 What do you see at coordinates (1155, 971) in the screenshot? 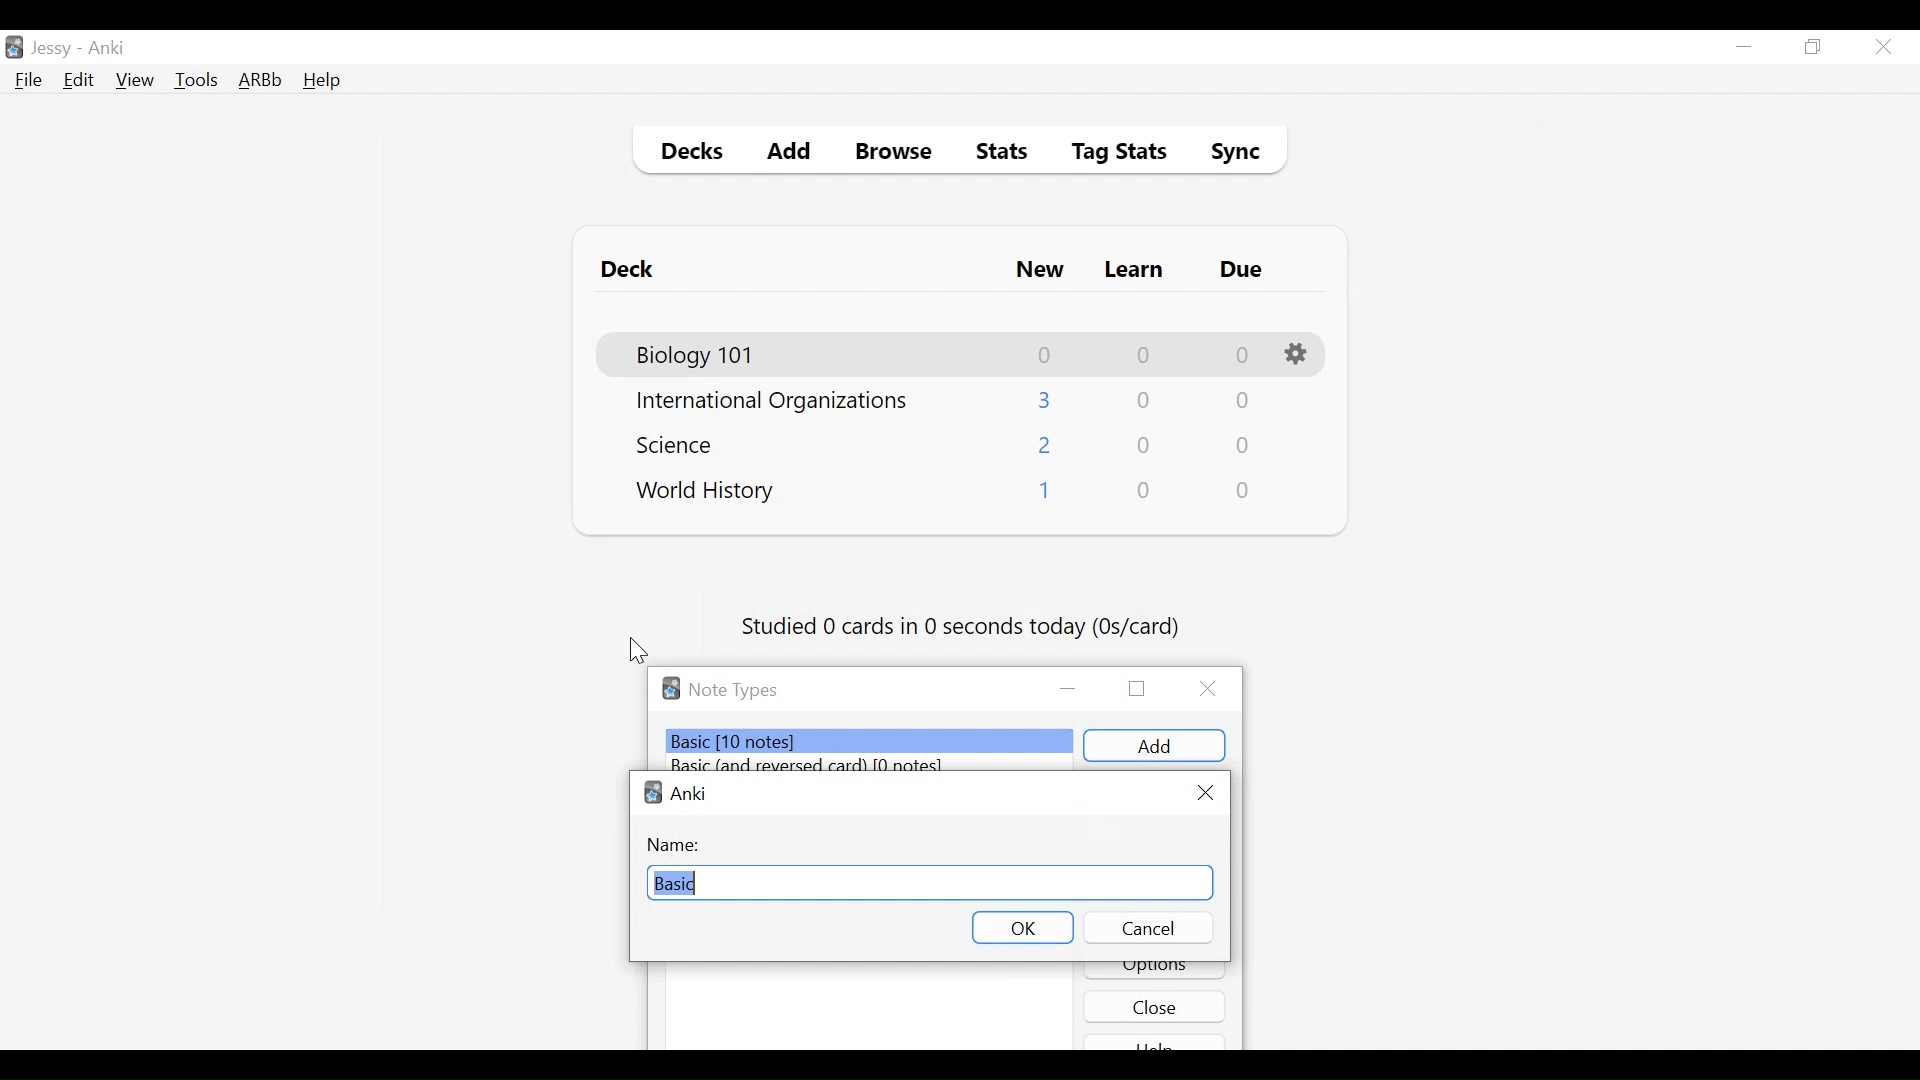
I see `Options` at bounding box center [1155, 971].